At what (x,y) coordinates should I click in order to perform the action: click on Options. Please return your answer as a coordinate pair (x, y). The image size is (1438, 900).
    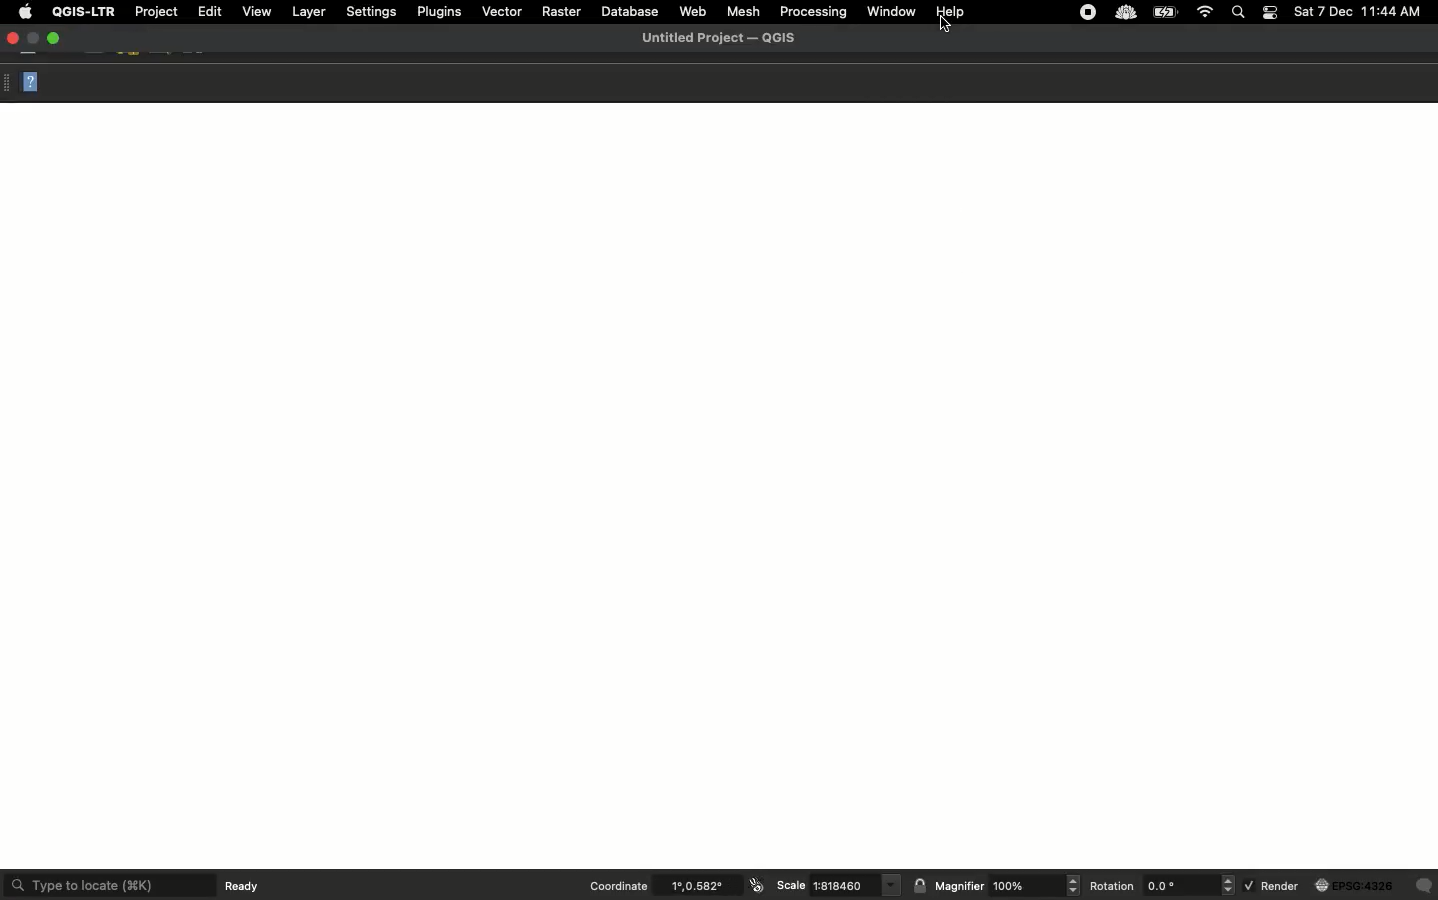
    Looking at the image, I should click on (9, 84).